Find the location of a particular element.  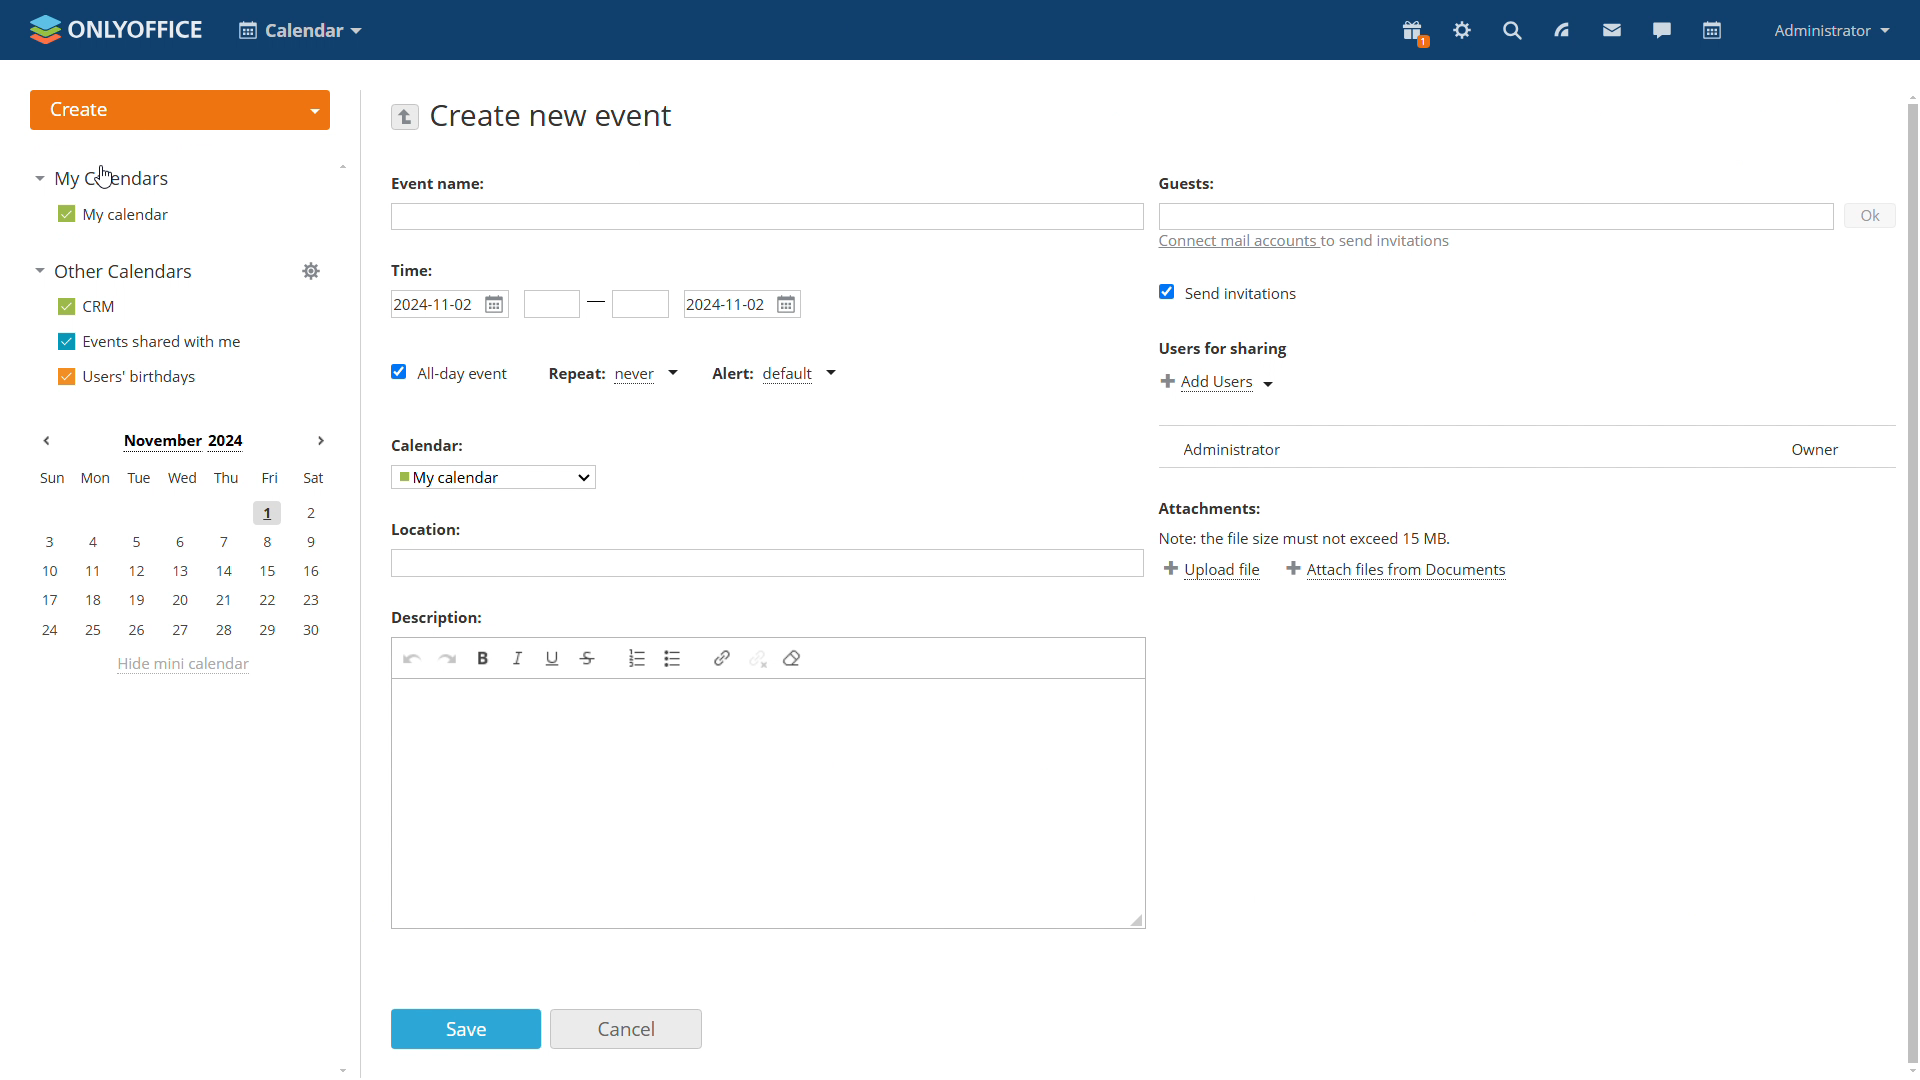

add location is located at coordinates (765, 562).